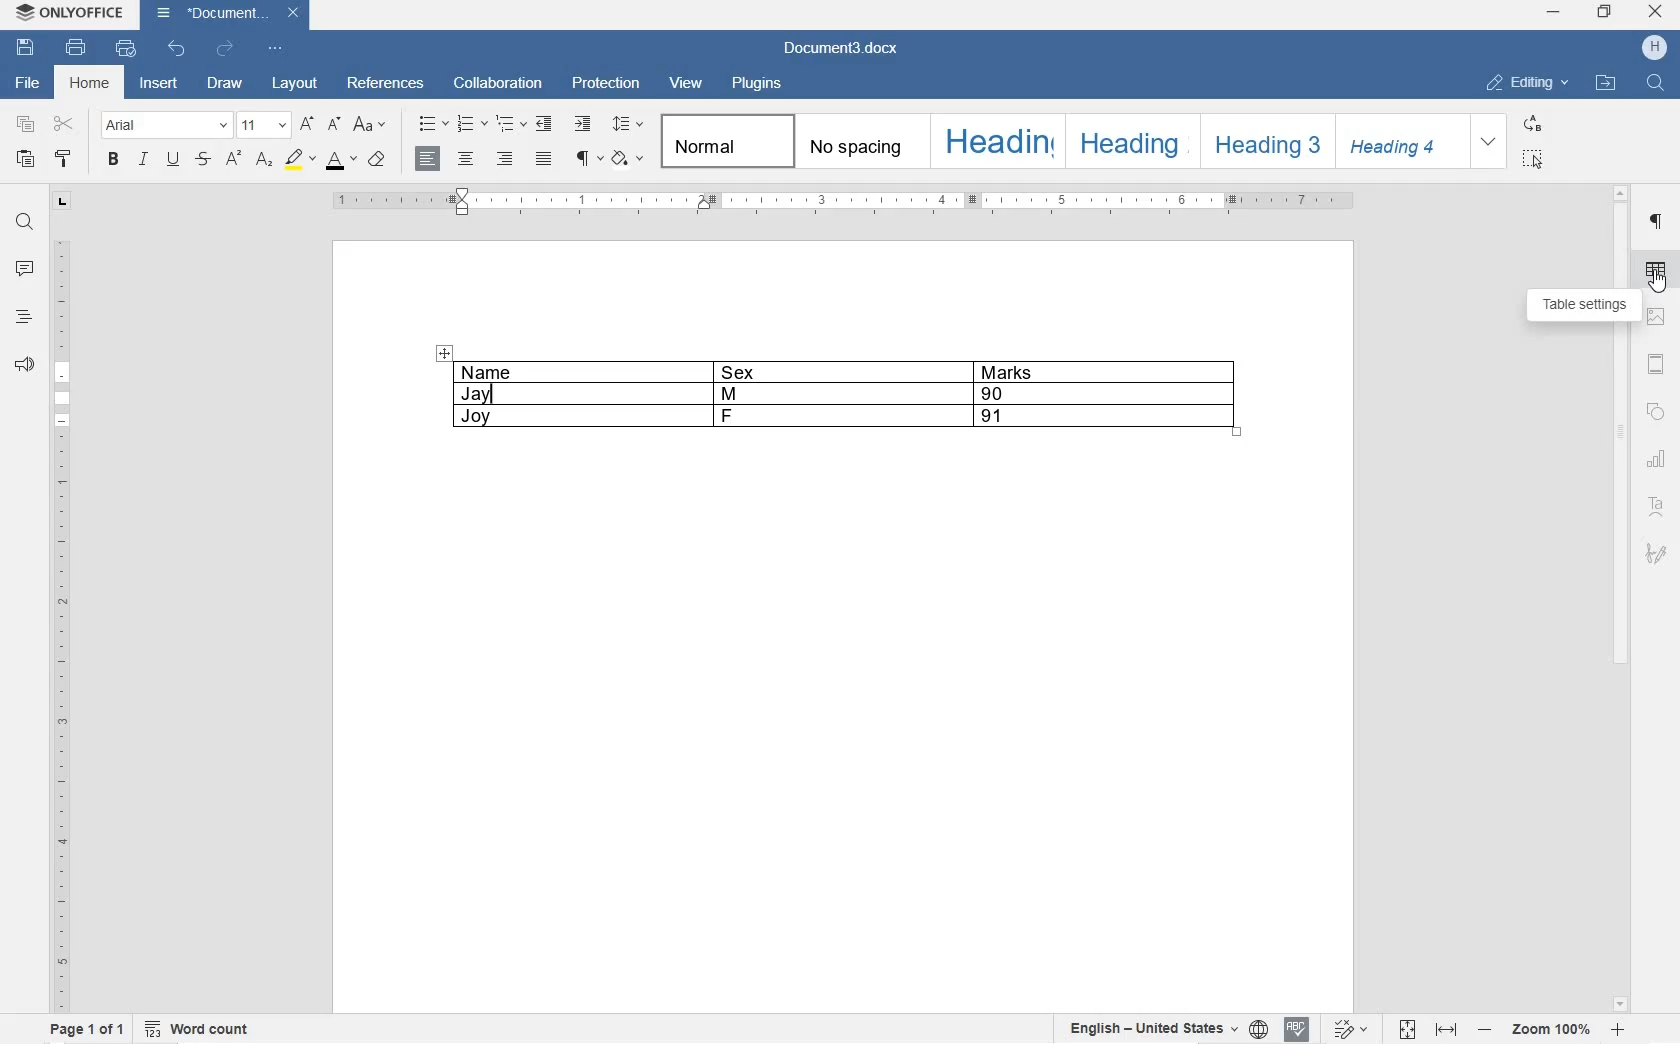  Describe the element at coordinates (588, 161) in the screenshot. I see `NONPRINTING CHARACTERS` at that location.